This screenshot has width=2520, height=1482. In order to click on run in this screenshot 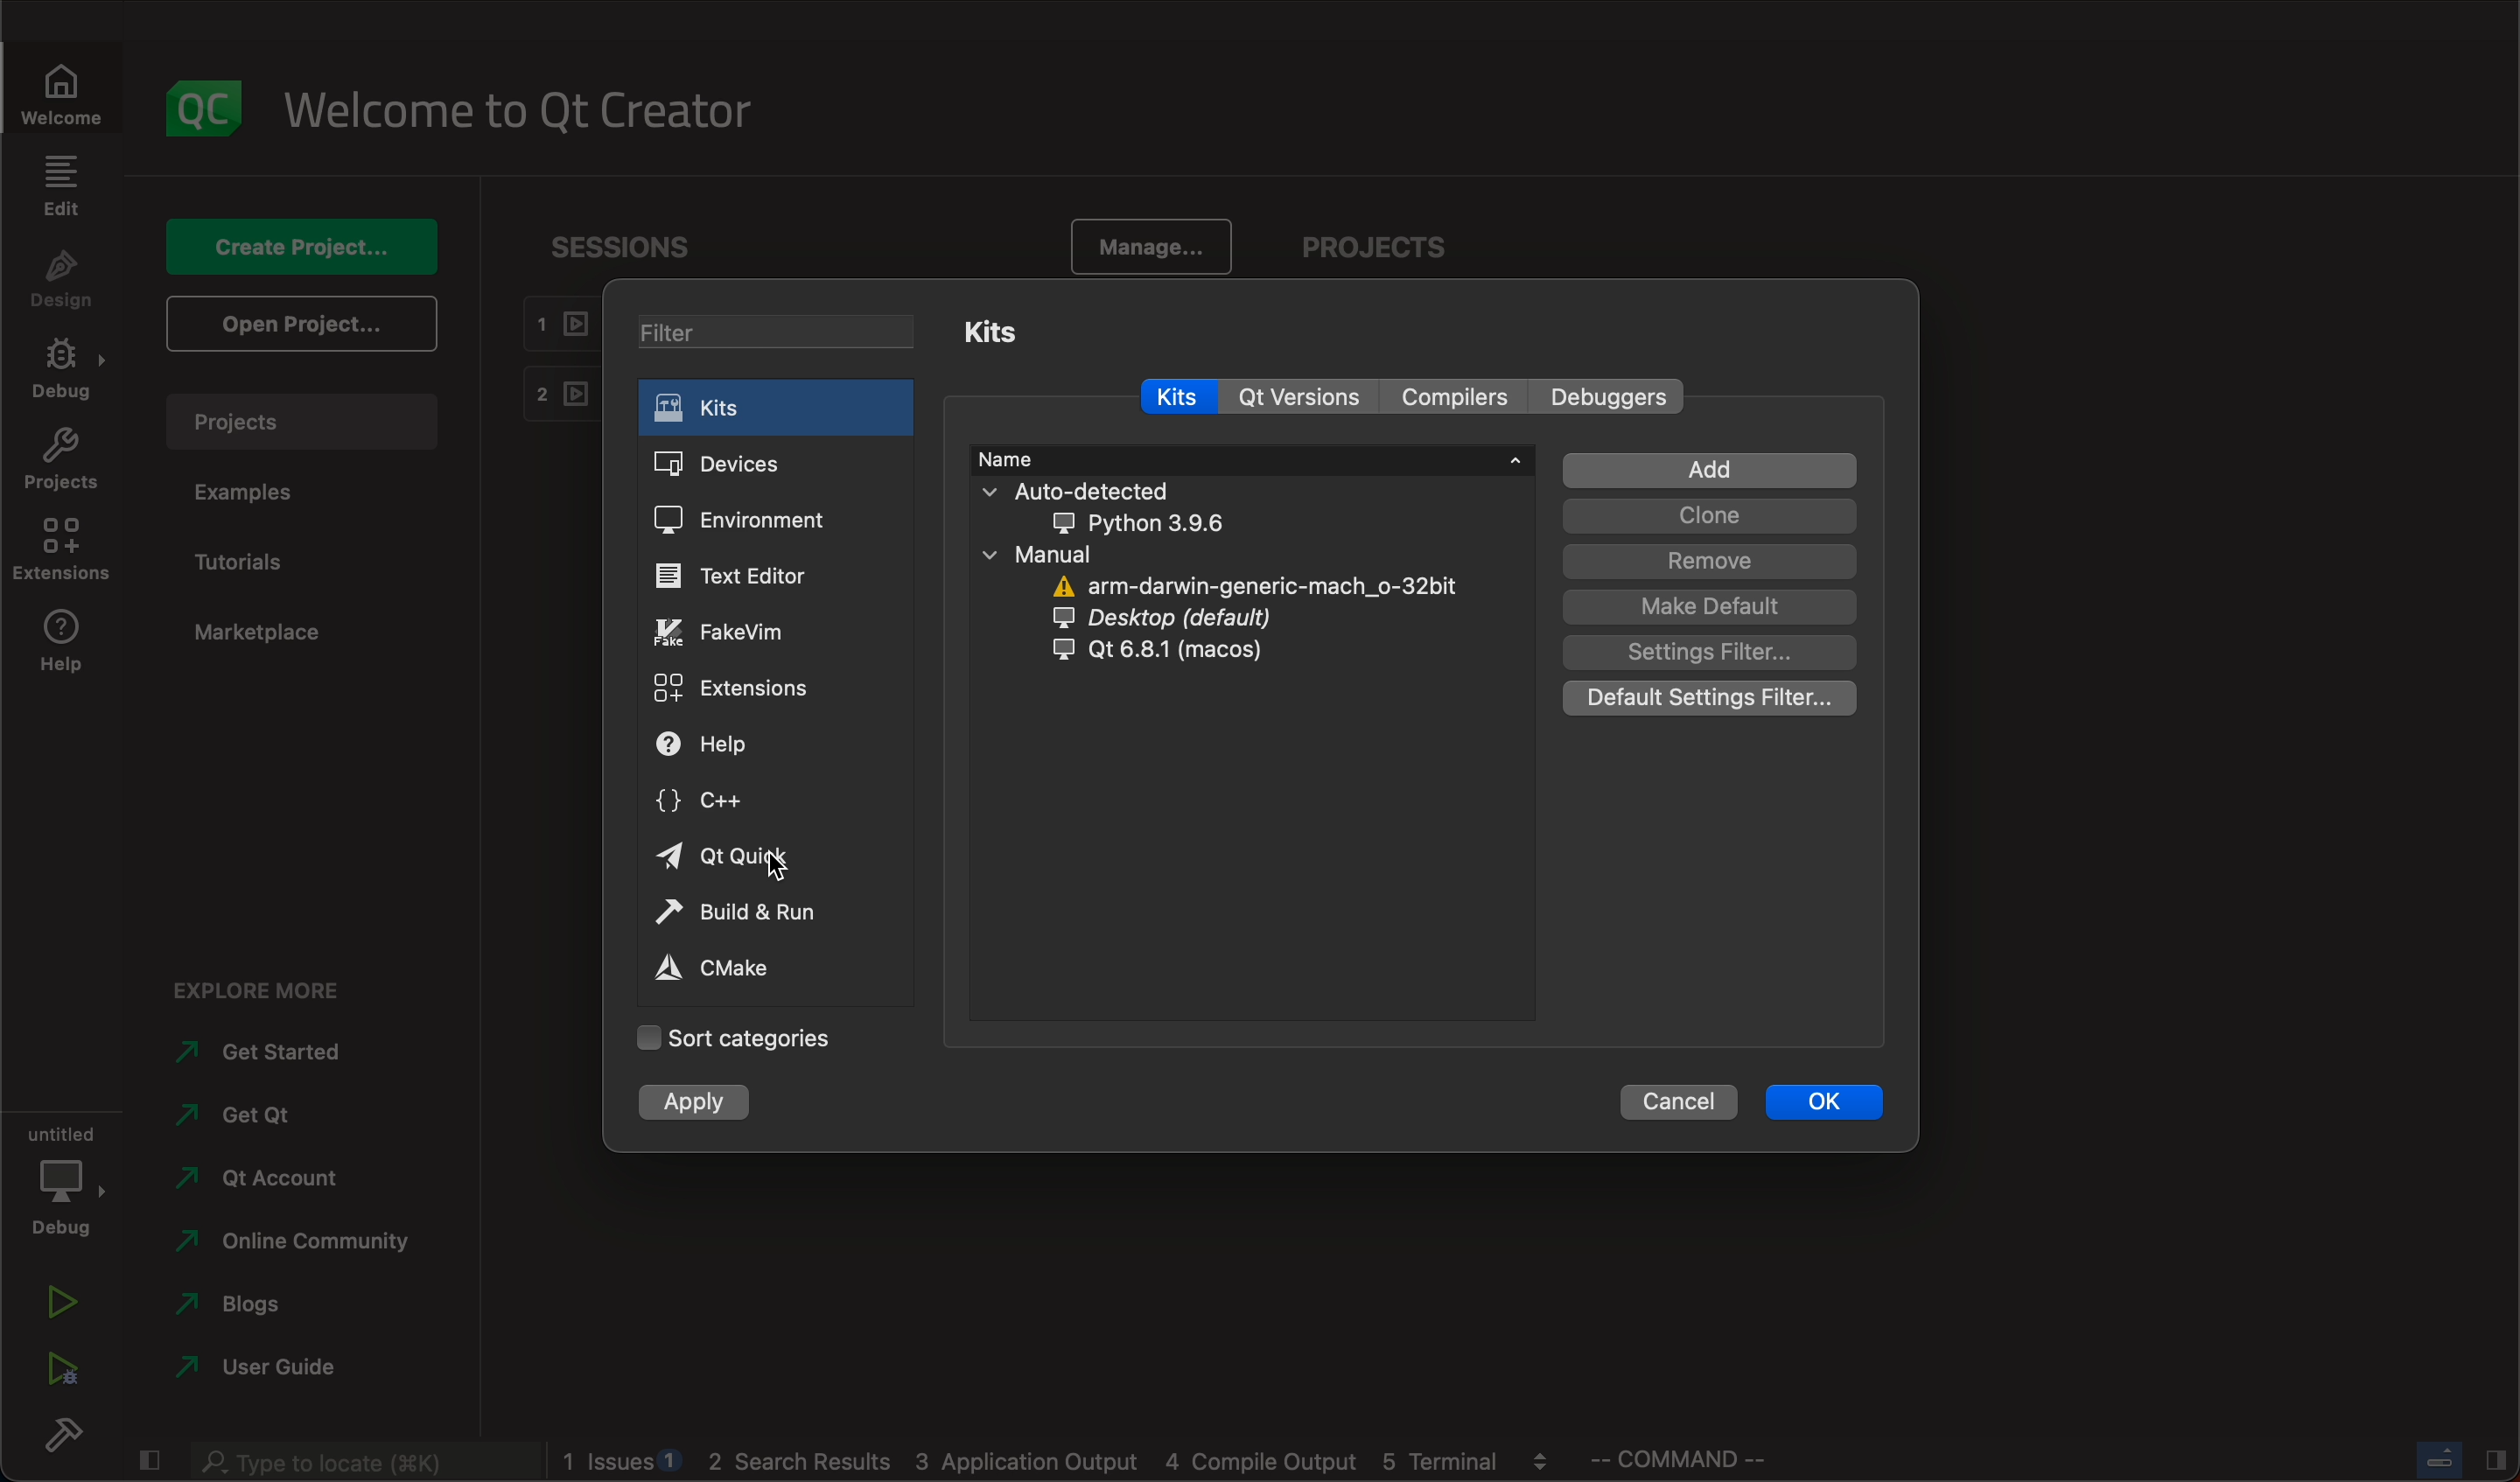, I will do `click(64, 1302)`.